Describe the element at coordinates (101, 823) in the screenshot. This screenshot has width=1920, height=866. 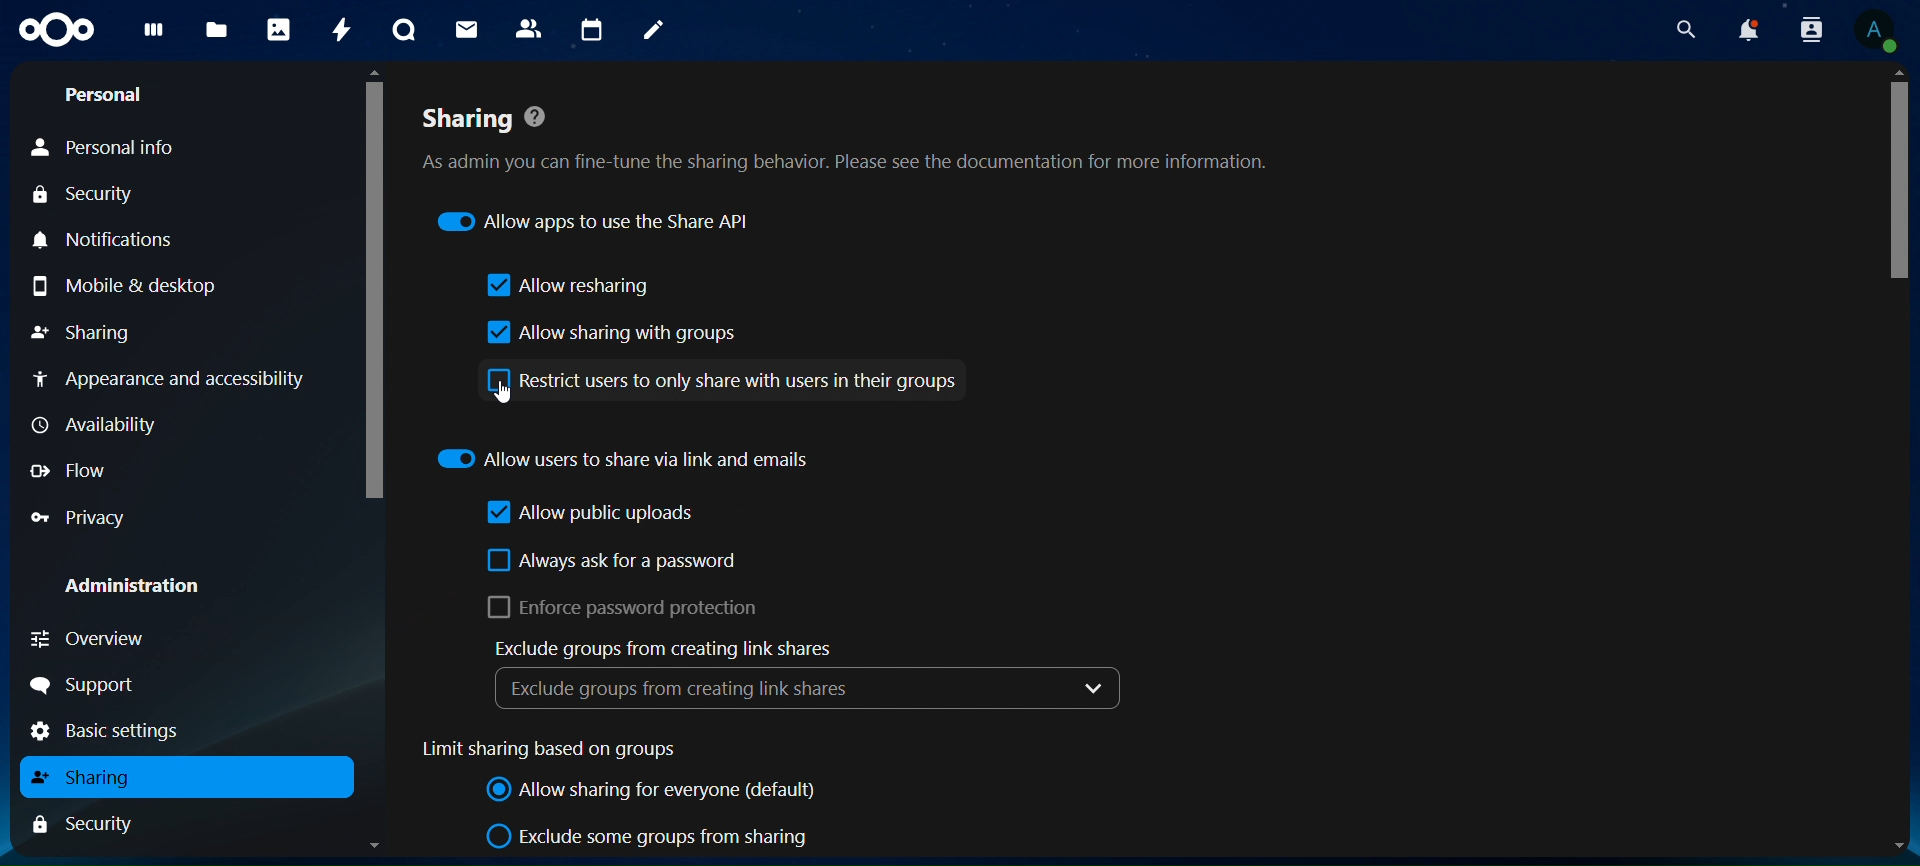
I see `security` at that location.